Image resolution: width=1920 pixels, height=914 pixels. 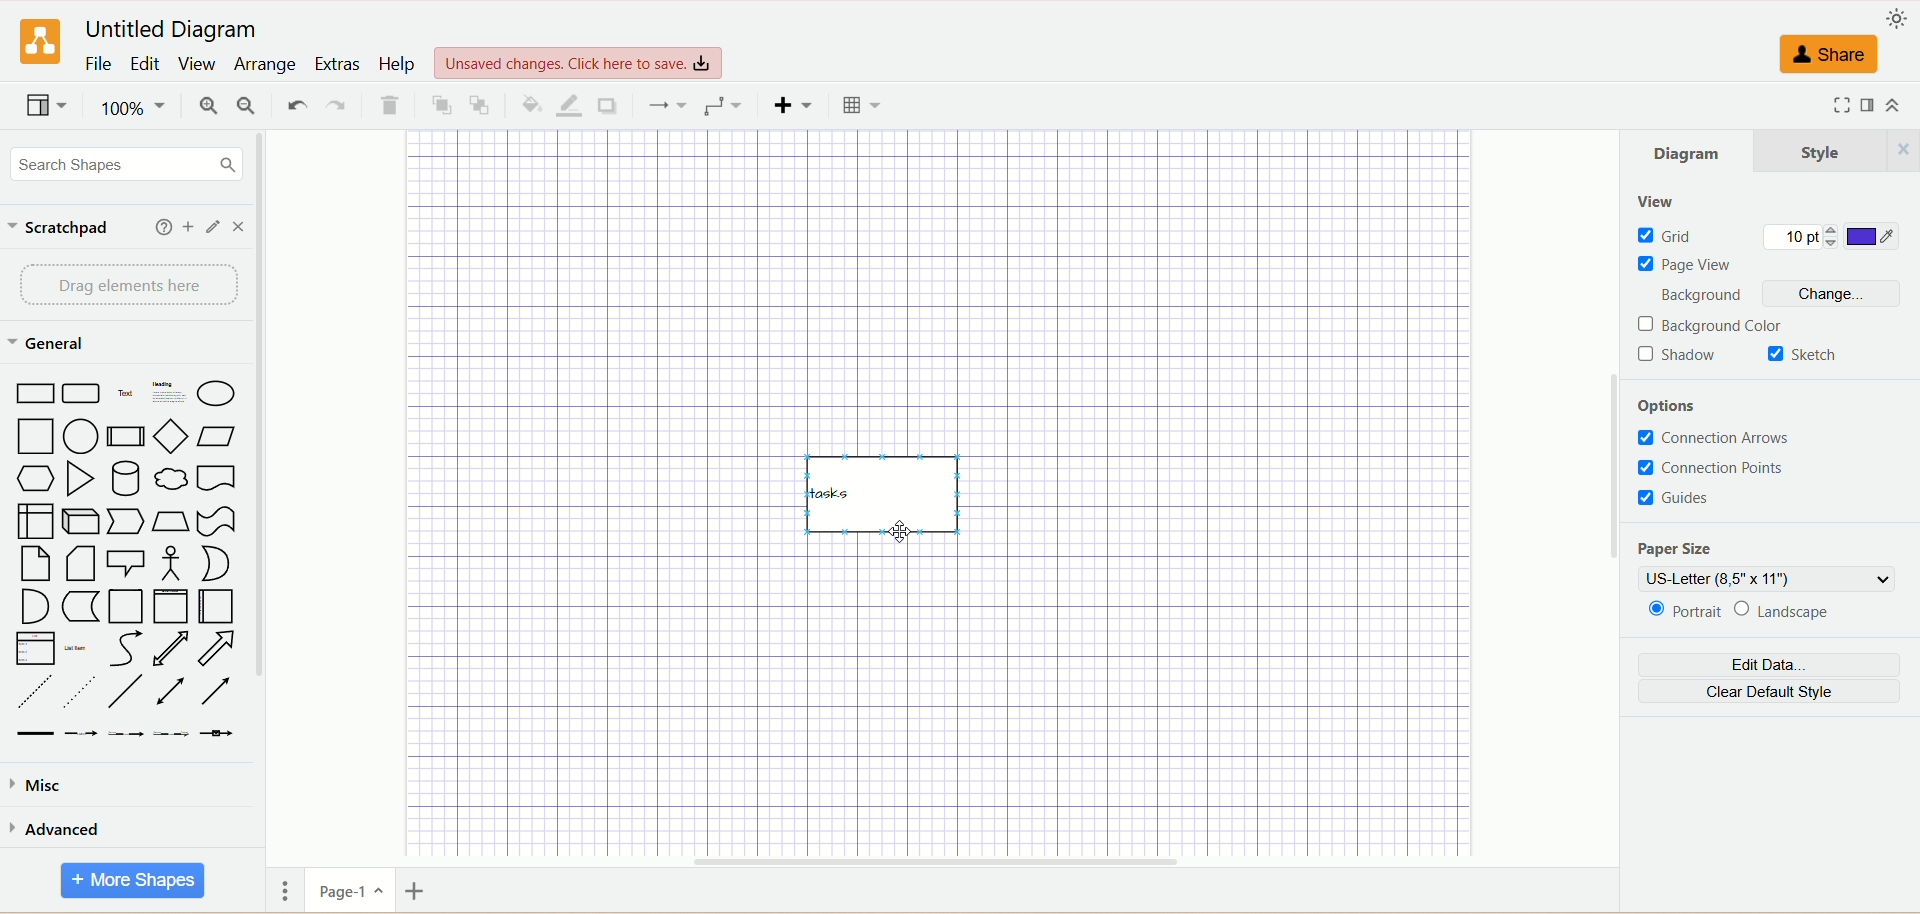 What do you see at coordinates (37, 565) in the screenshot?
I see `Page` at bounding box center [37, 565].